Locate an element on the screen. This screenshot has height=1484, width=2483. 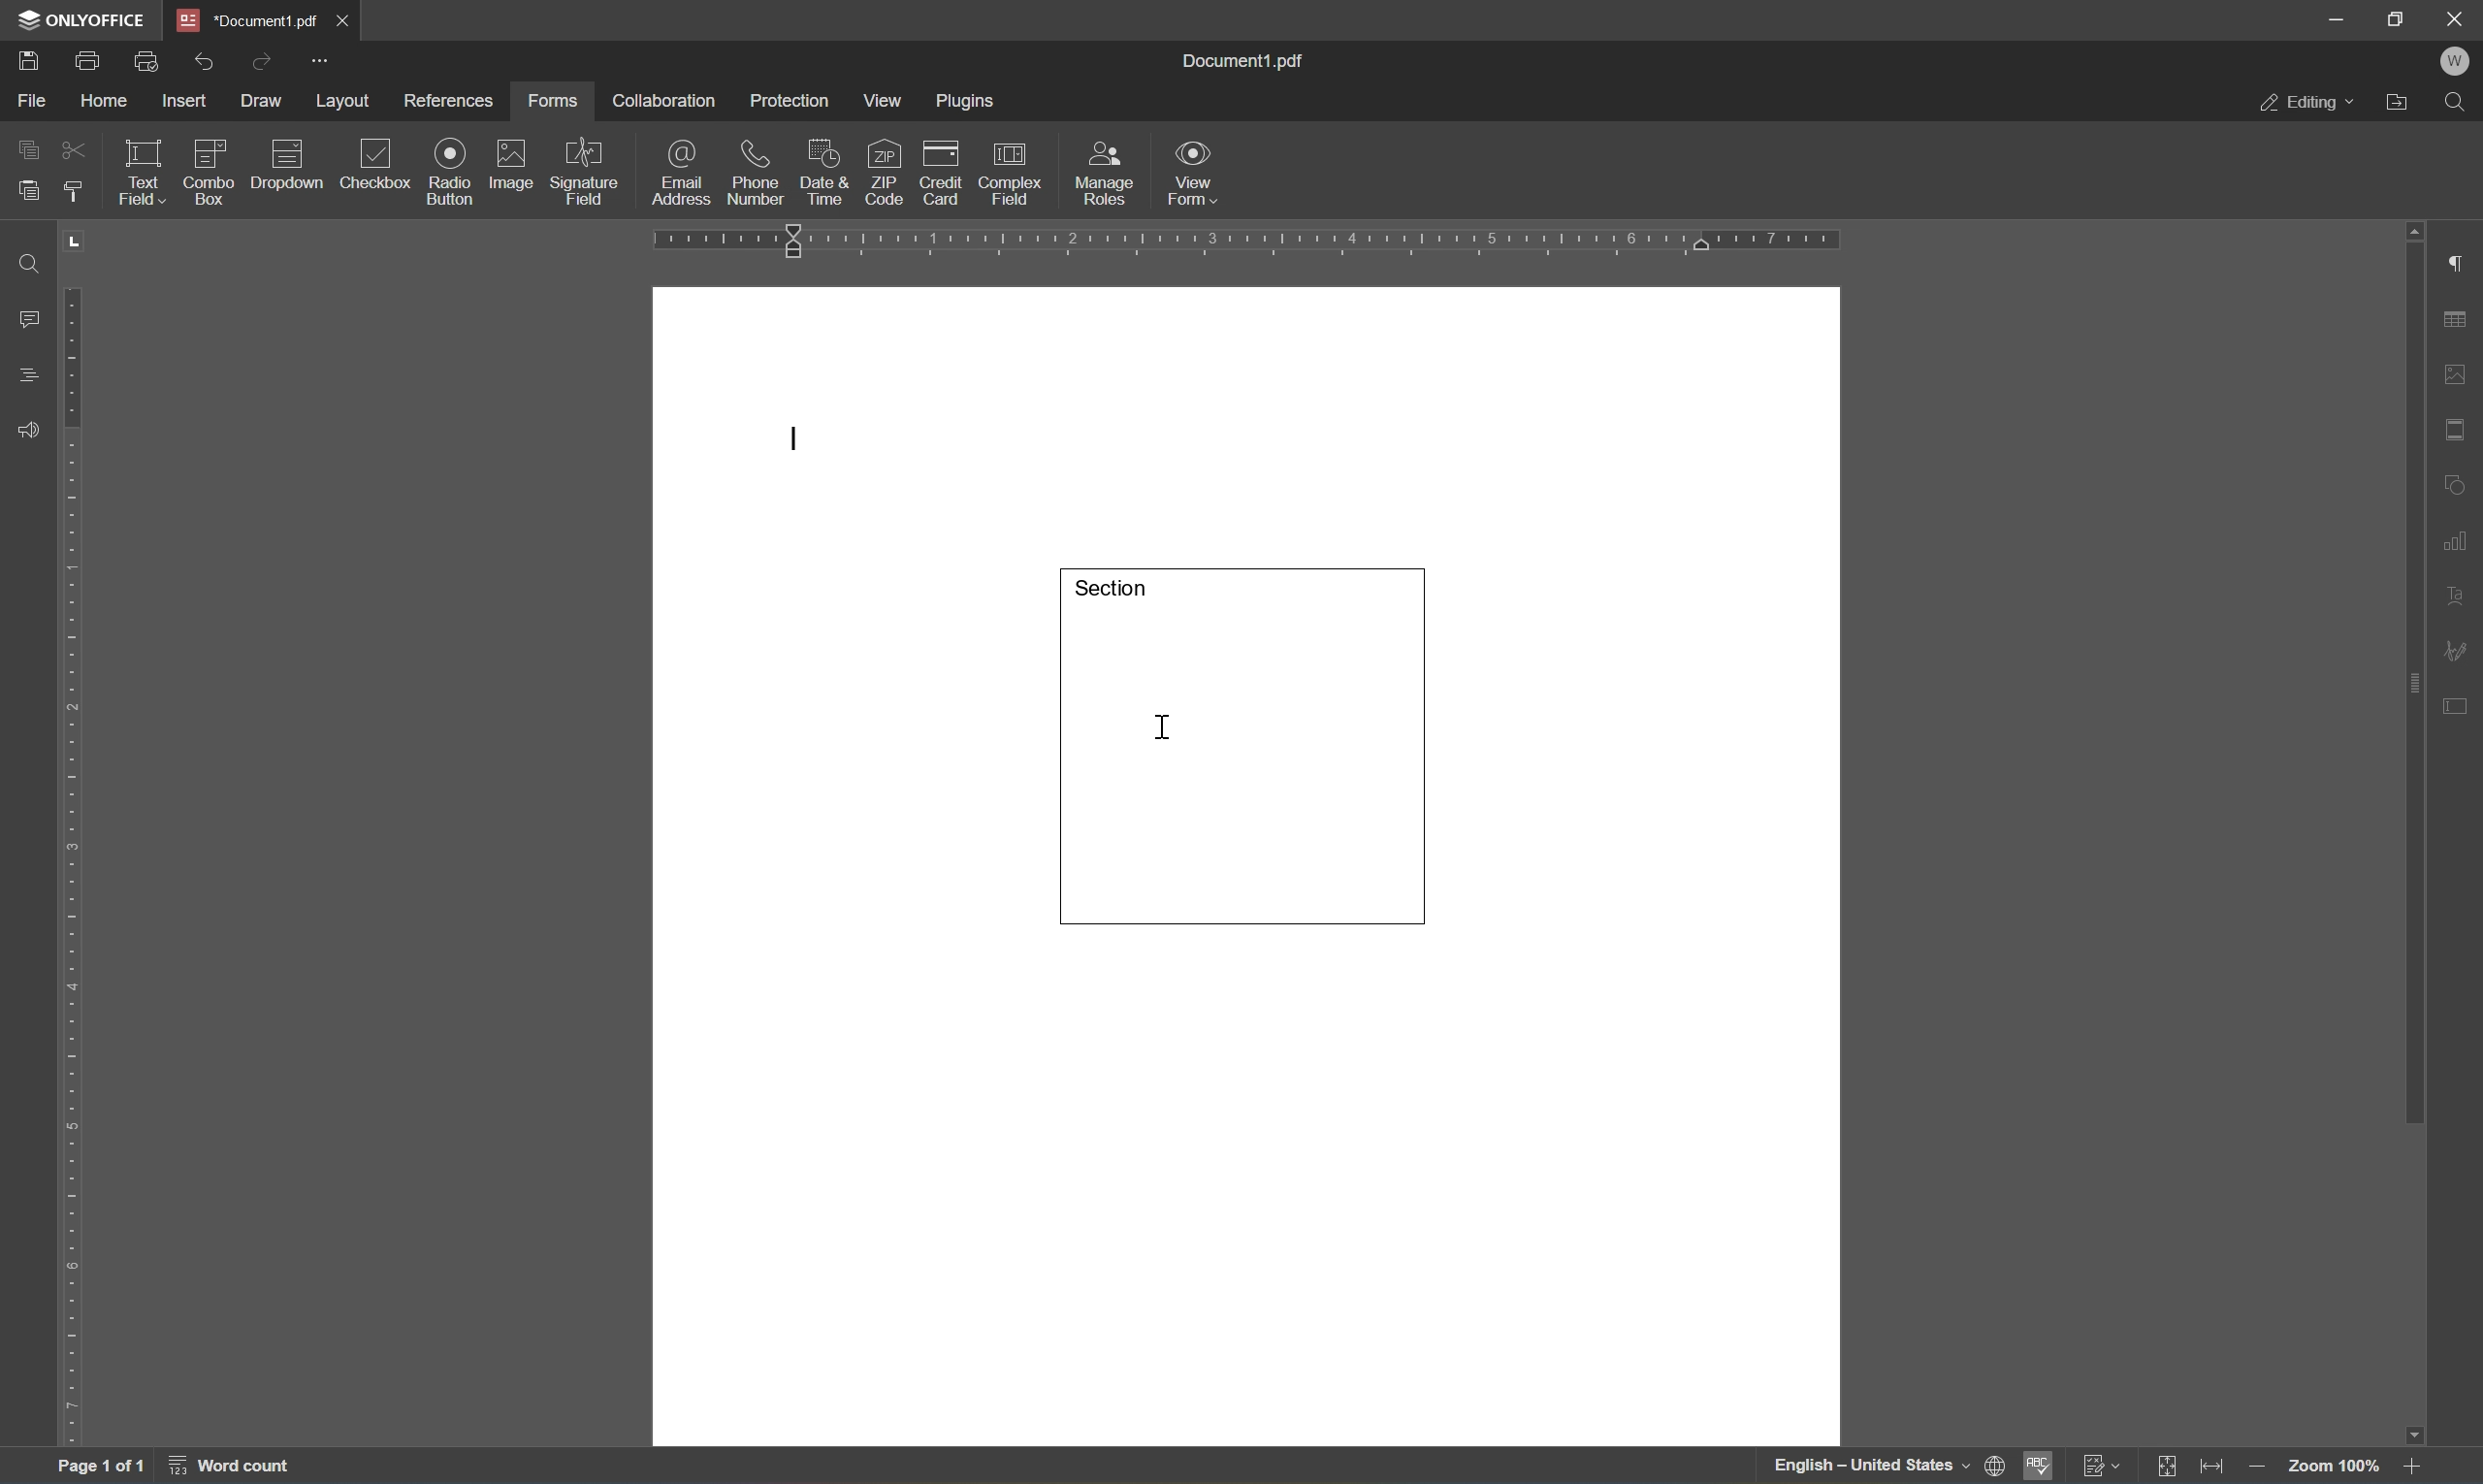
header & footer settings is located at coordinates (2457, 431).